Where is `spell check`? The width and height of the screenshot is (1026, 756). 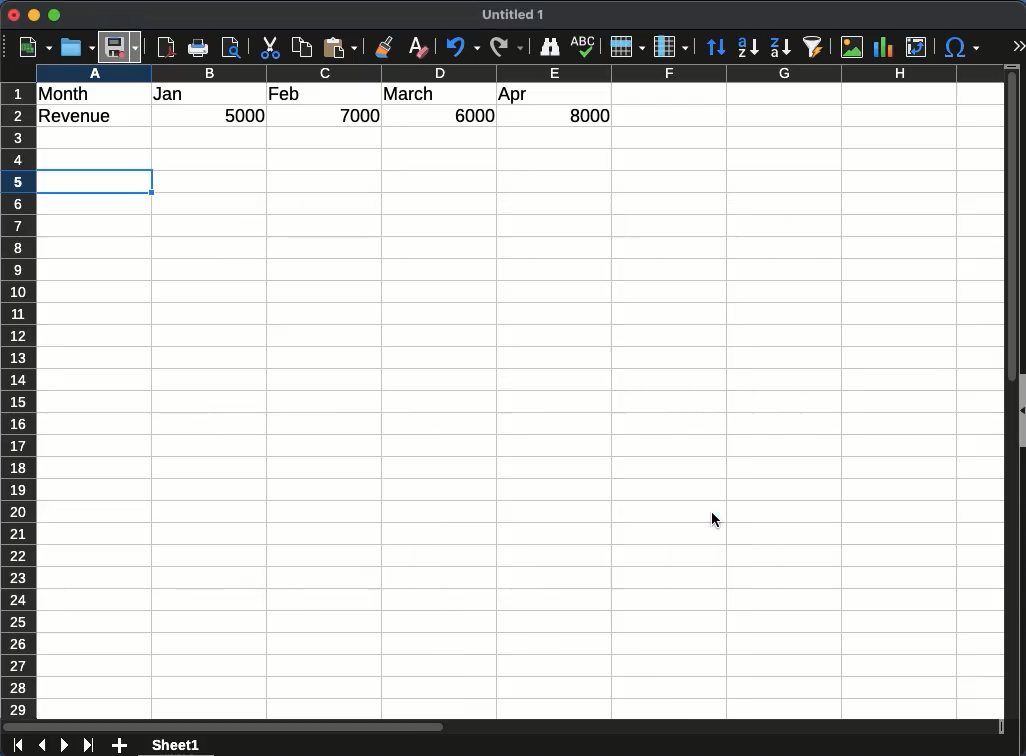 spell check is located at coordinates (584, 48).